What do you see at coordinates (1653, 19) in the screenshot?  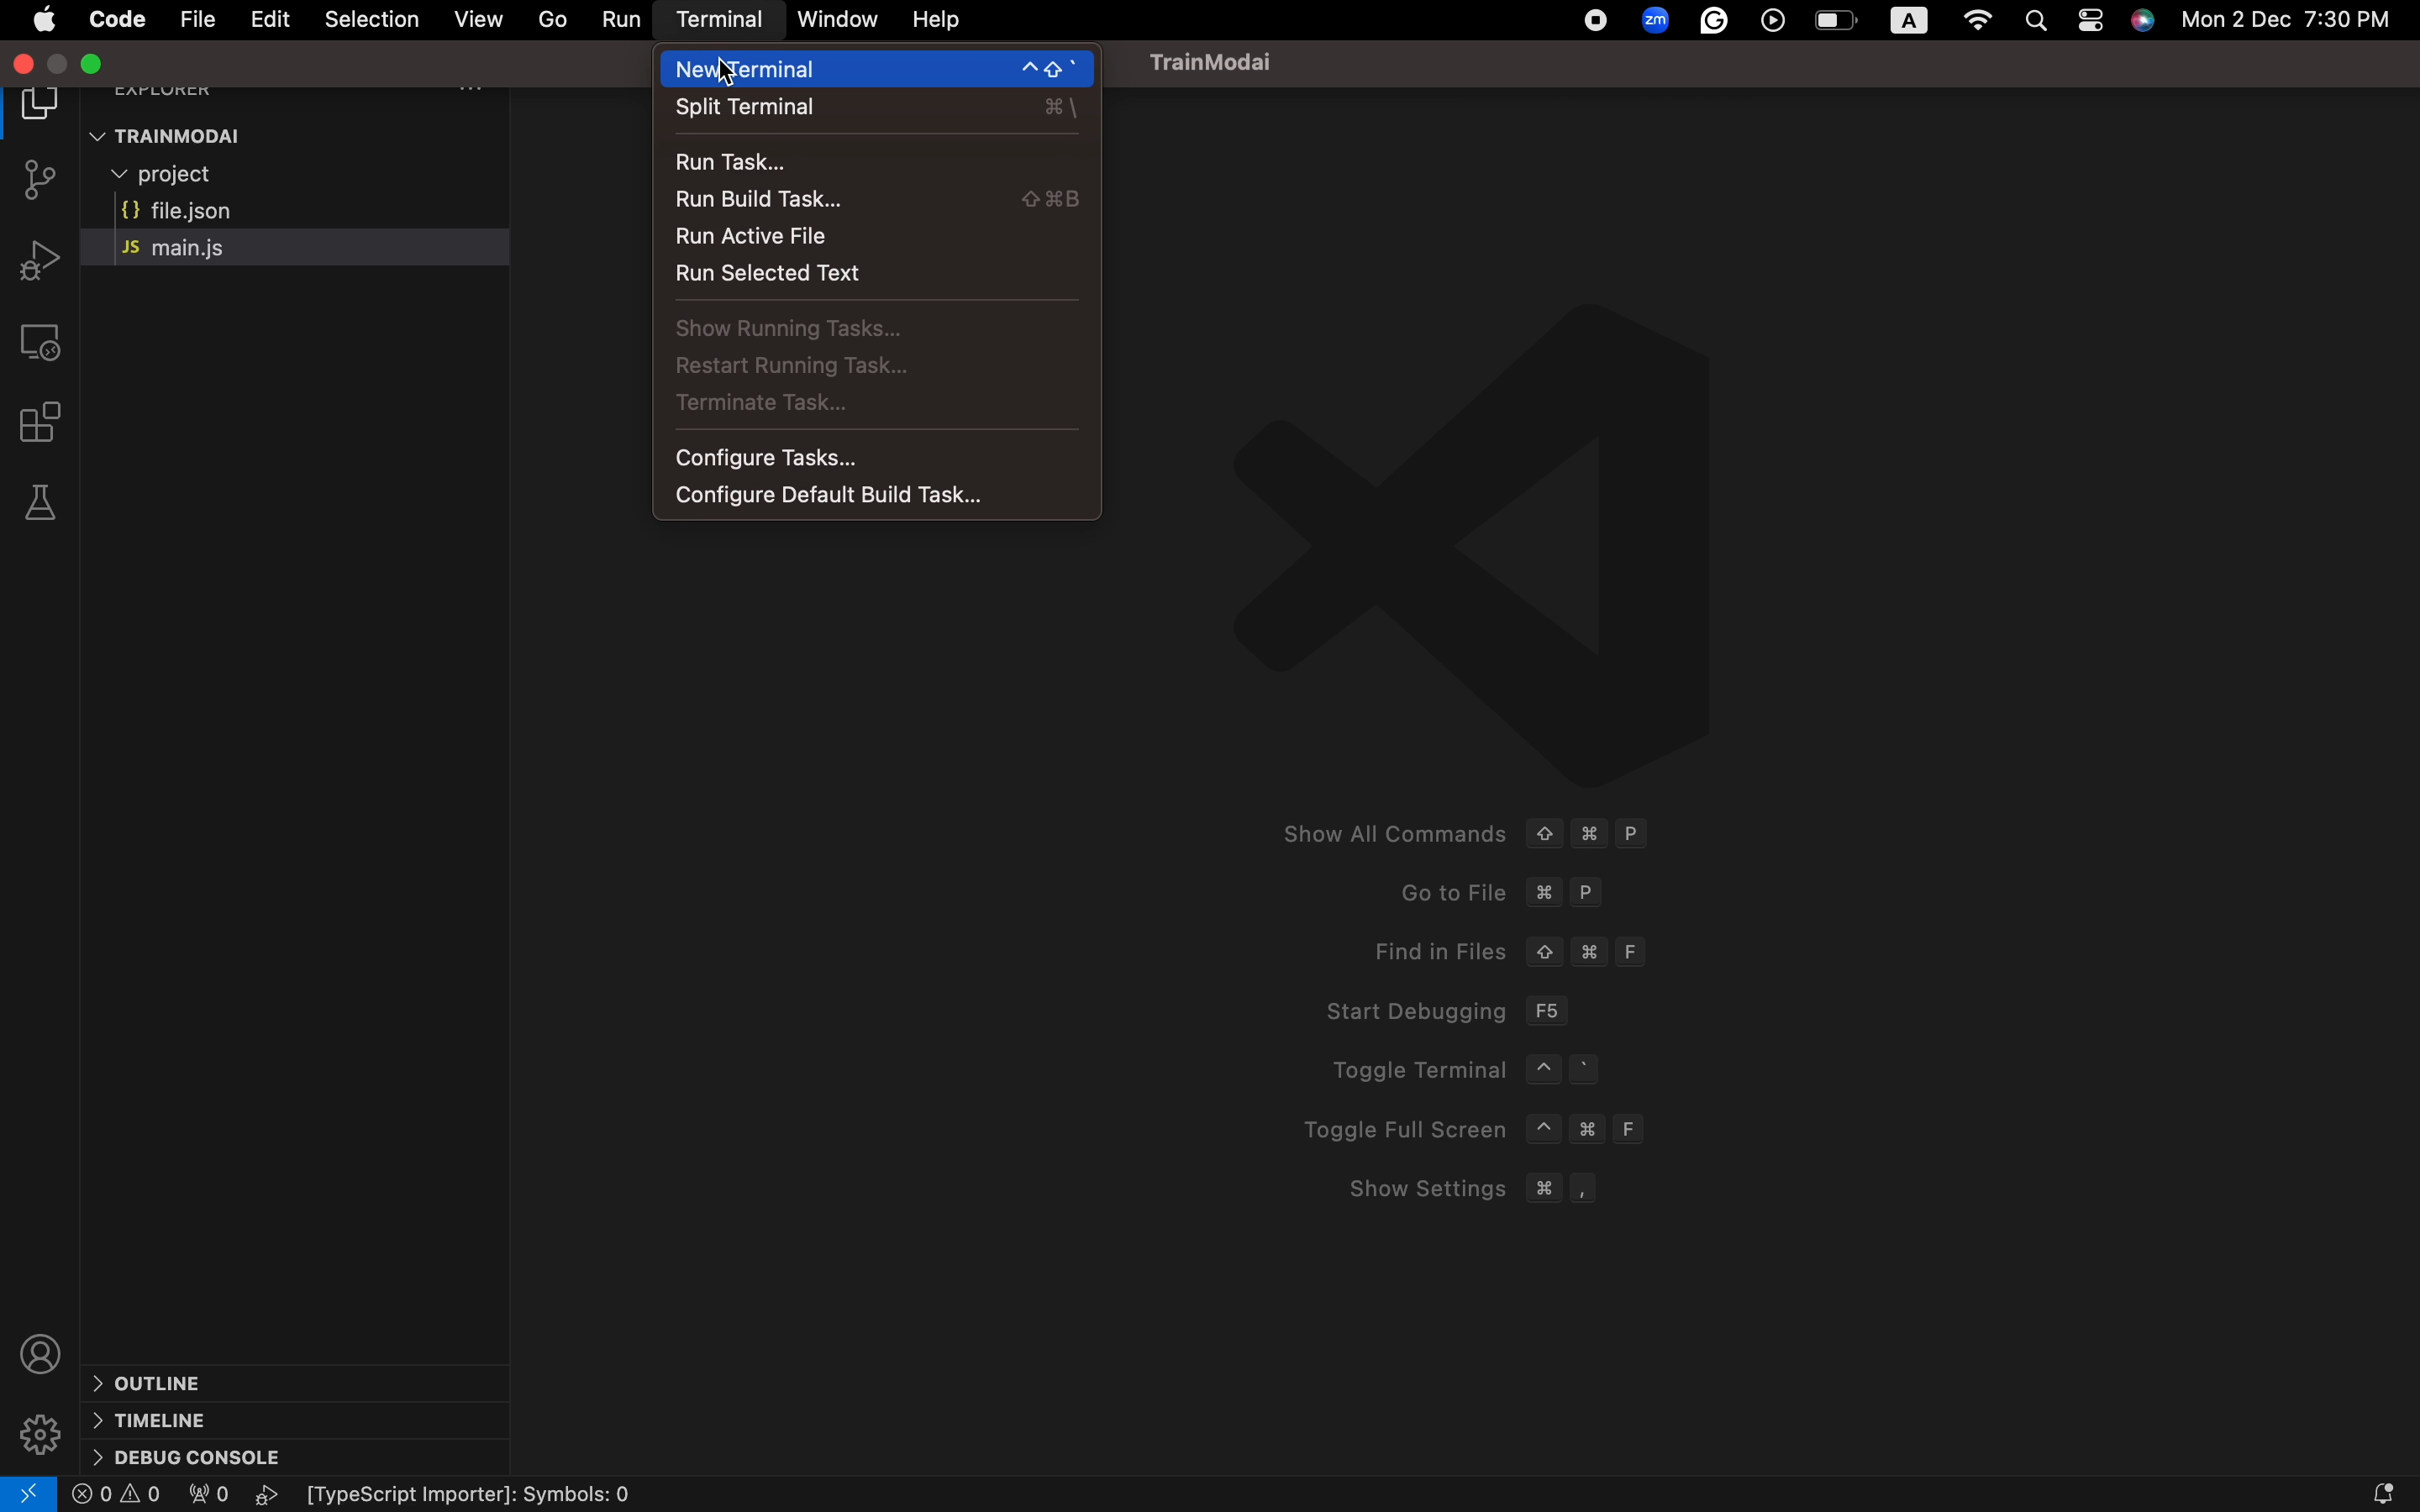 I see `zoom` at bounding box center [1653, 19].